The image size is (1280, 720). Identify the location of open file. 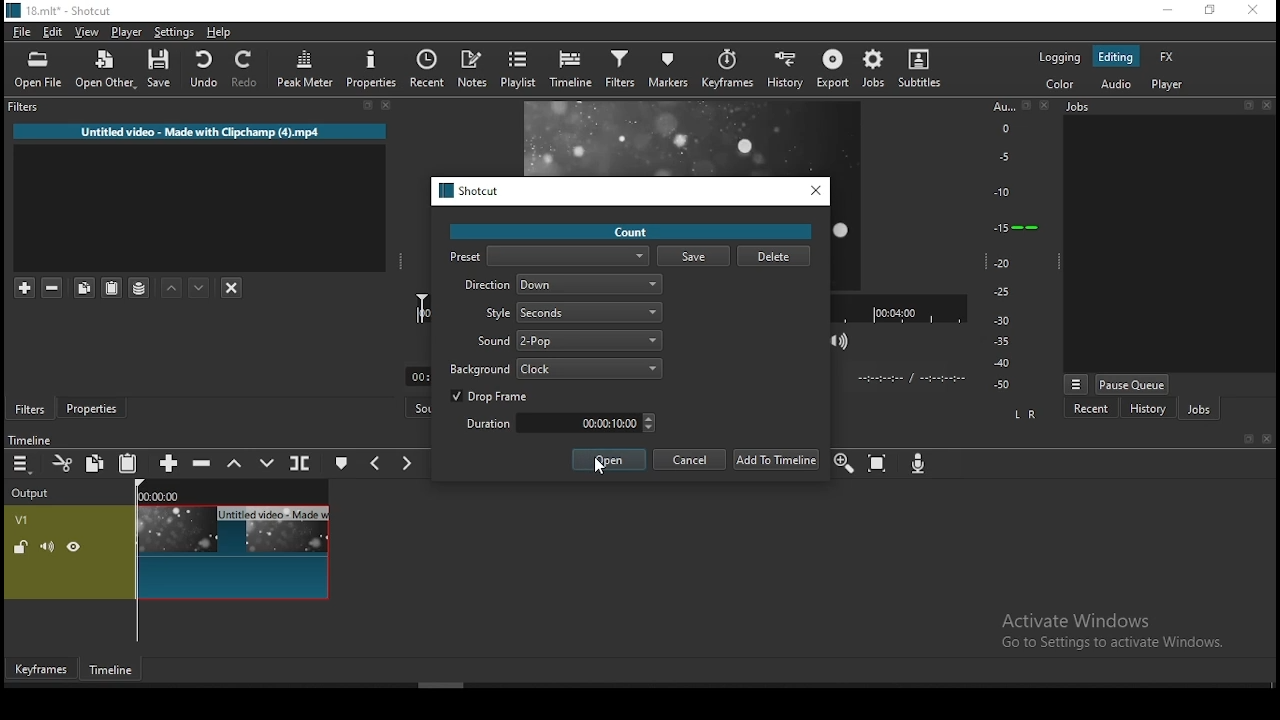
(38, 68).